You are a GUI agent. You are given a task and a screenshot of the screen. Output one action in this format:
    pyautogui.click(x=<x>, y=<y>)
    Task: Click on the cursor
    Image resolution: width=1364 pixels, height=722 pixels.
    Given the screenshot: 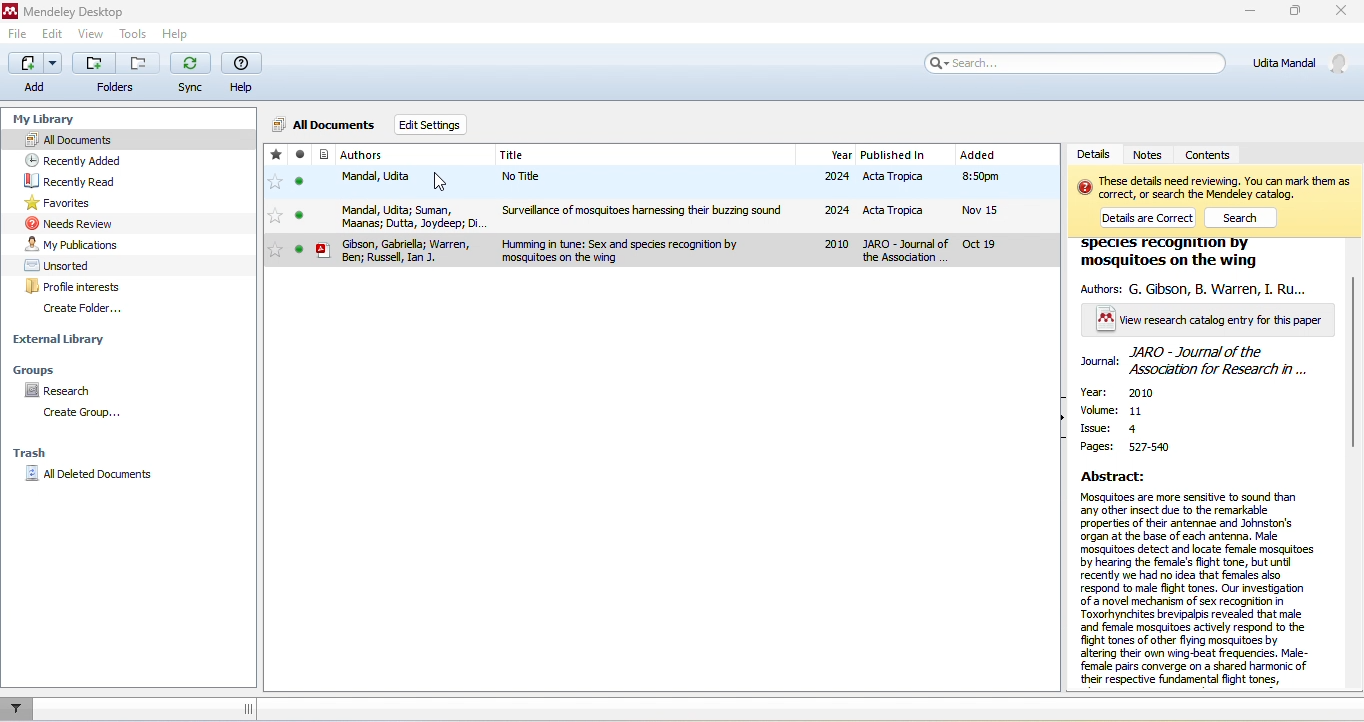 What is the action you would take?
    pyautogui.click(x=440, y=182)
    